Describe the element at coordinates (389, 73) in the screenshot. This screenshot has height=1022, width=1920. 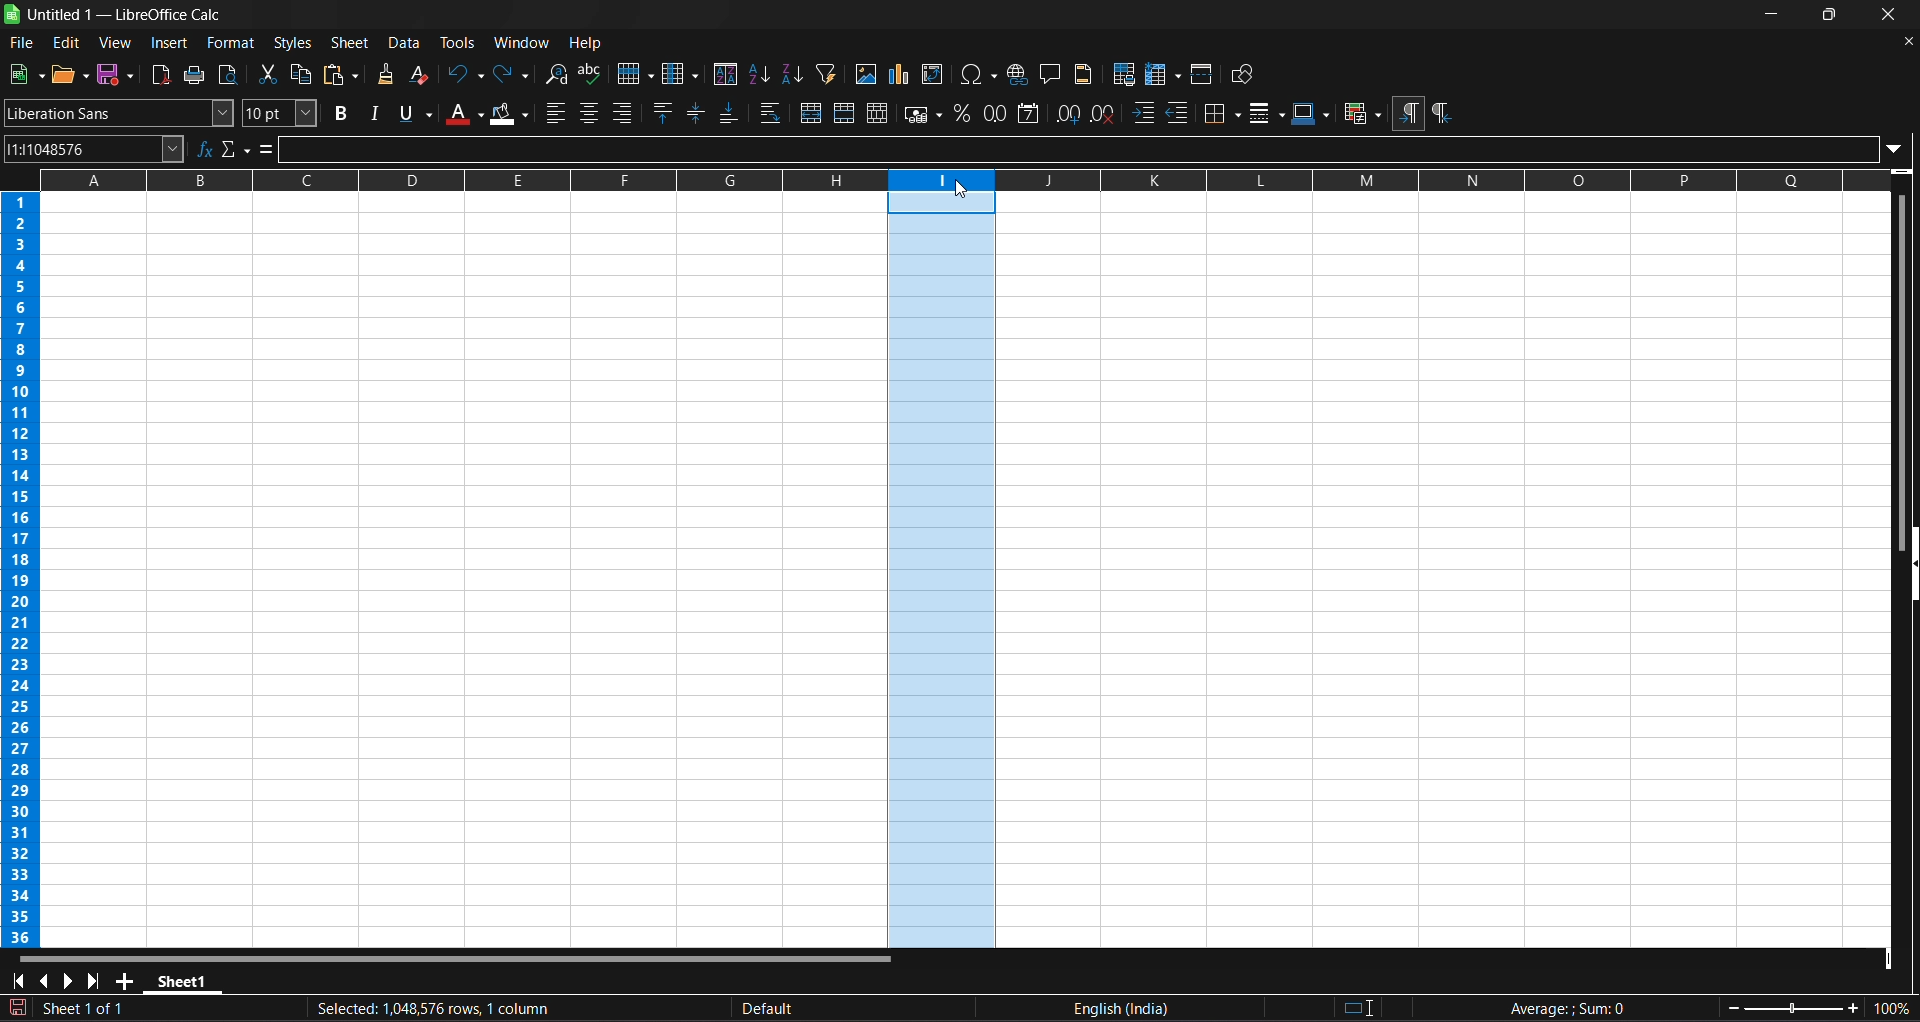
I see `clone formatting` at that location.